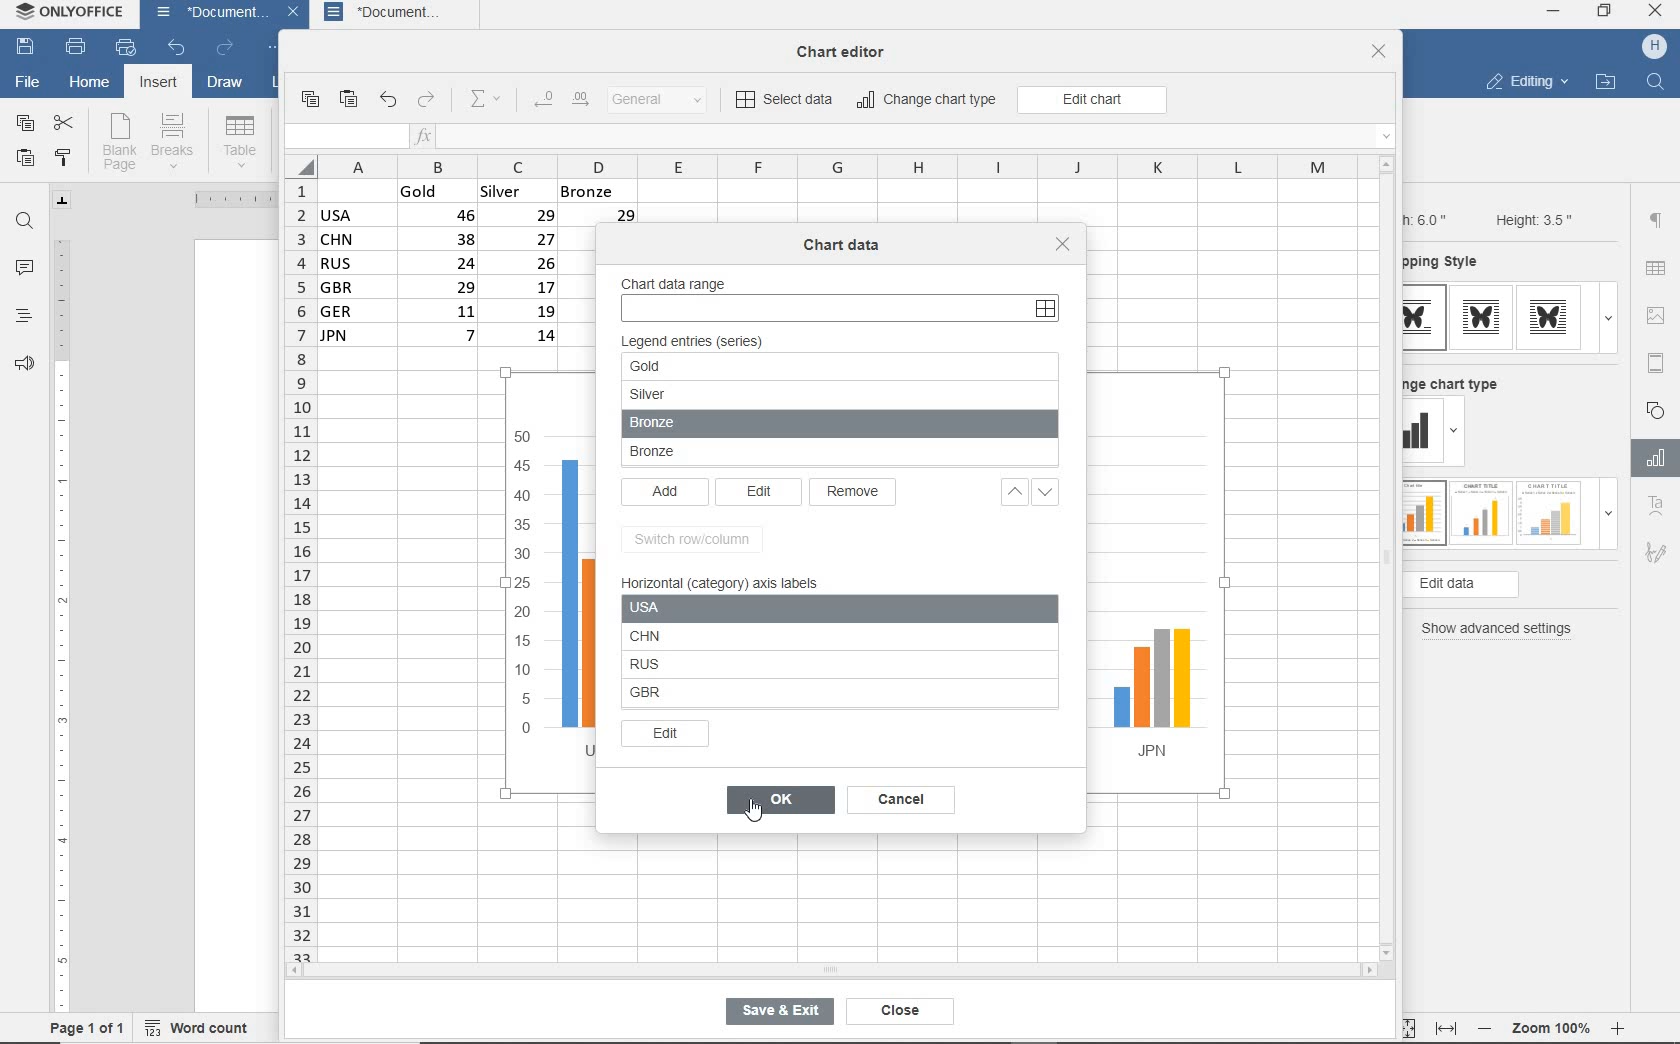 Image resolution: width=1680 pixels, height=1044 pixels. I want to click on system name, so click(73, 16).